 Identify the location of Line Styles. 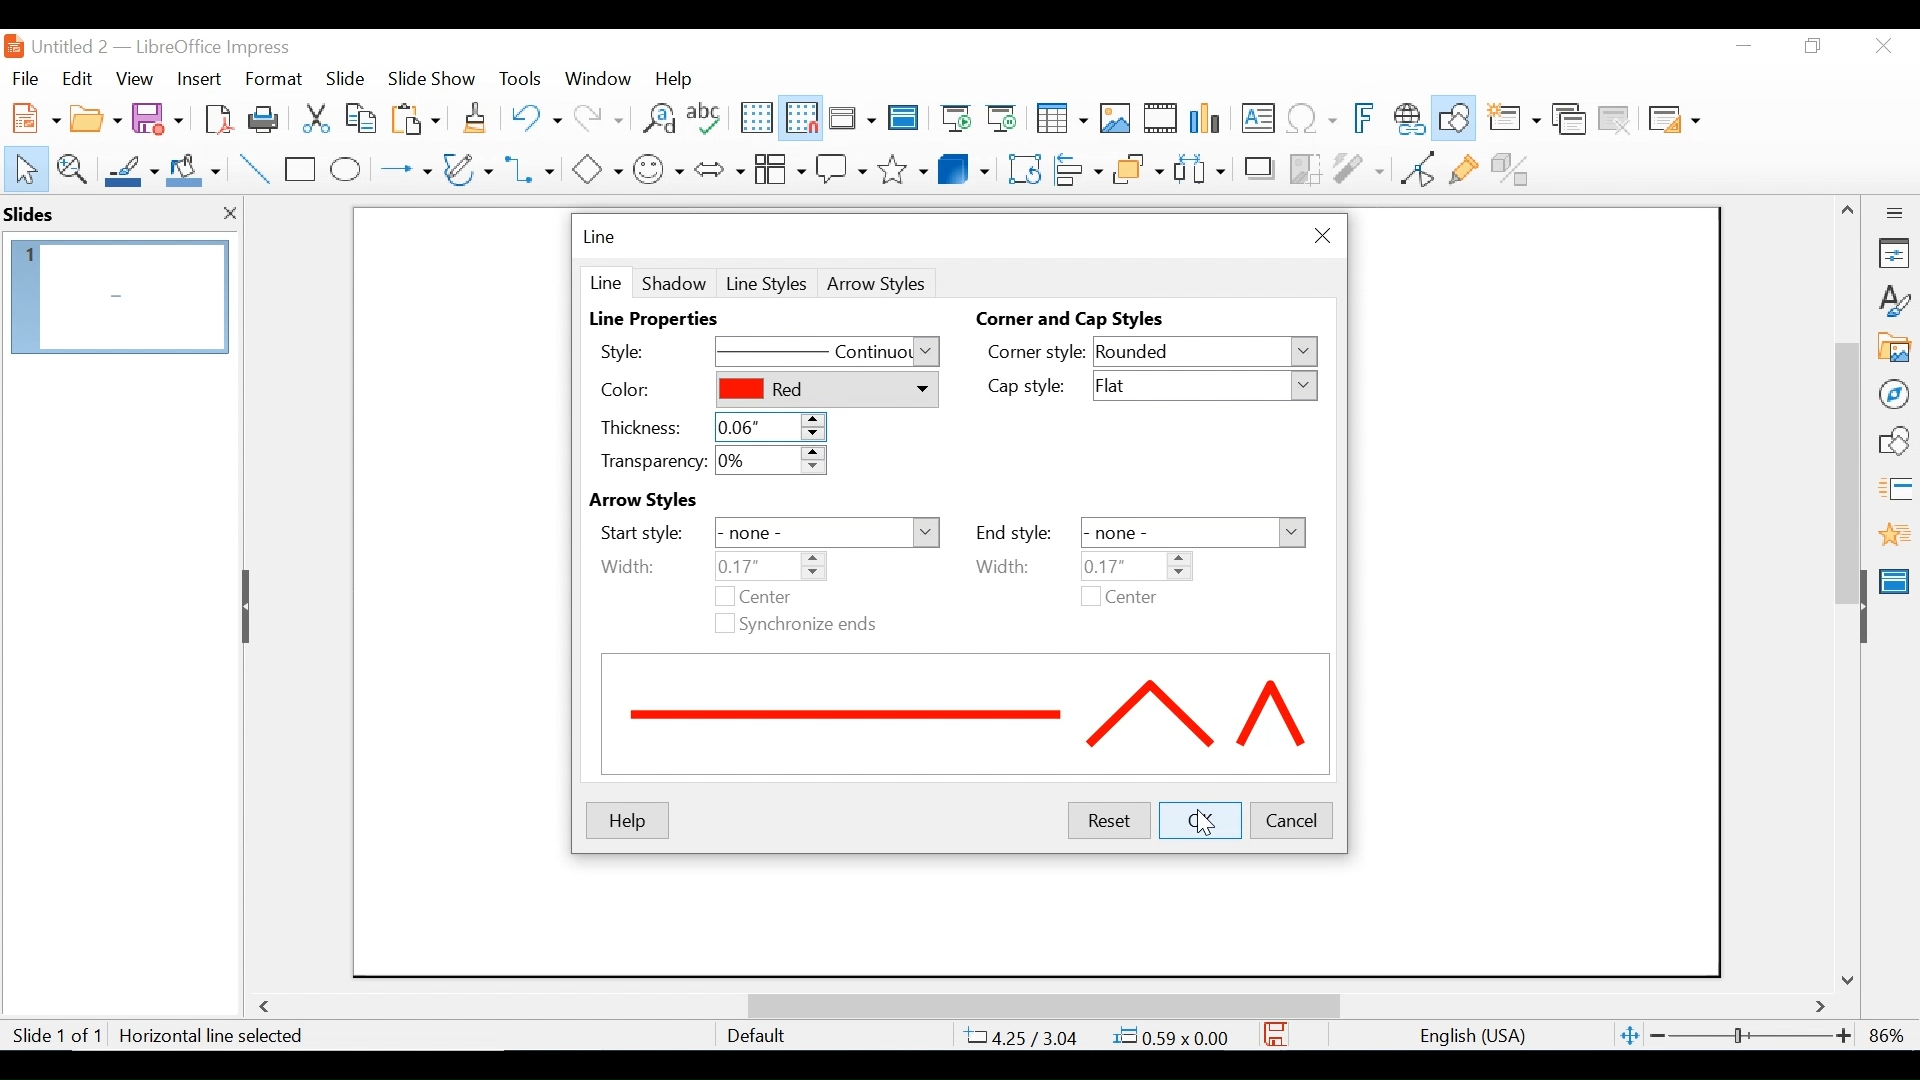
(767, 284).